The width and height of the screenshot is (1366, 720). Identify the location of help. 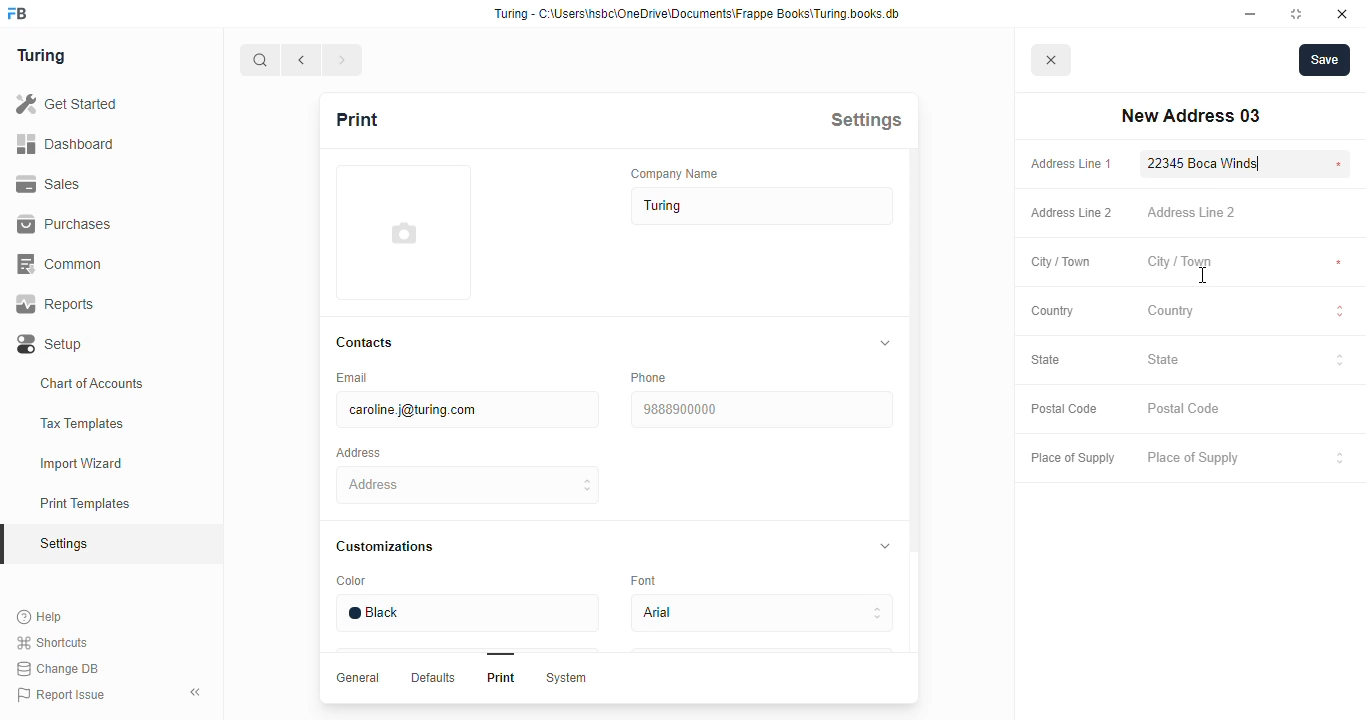
(41, 617).